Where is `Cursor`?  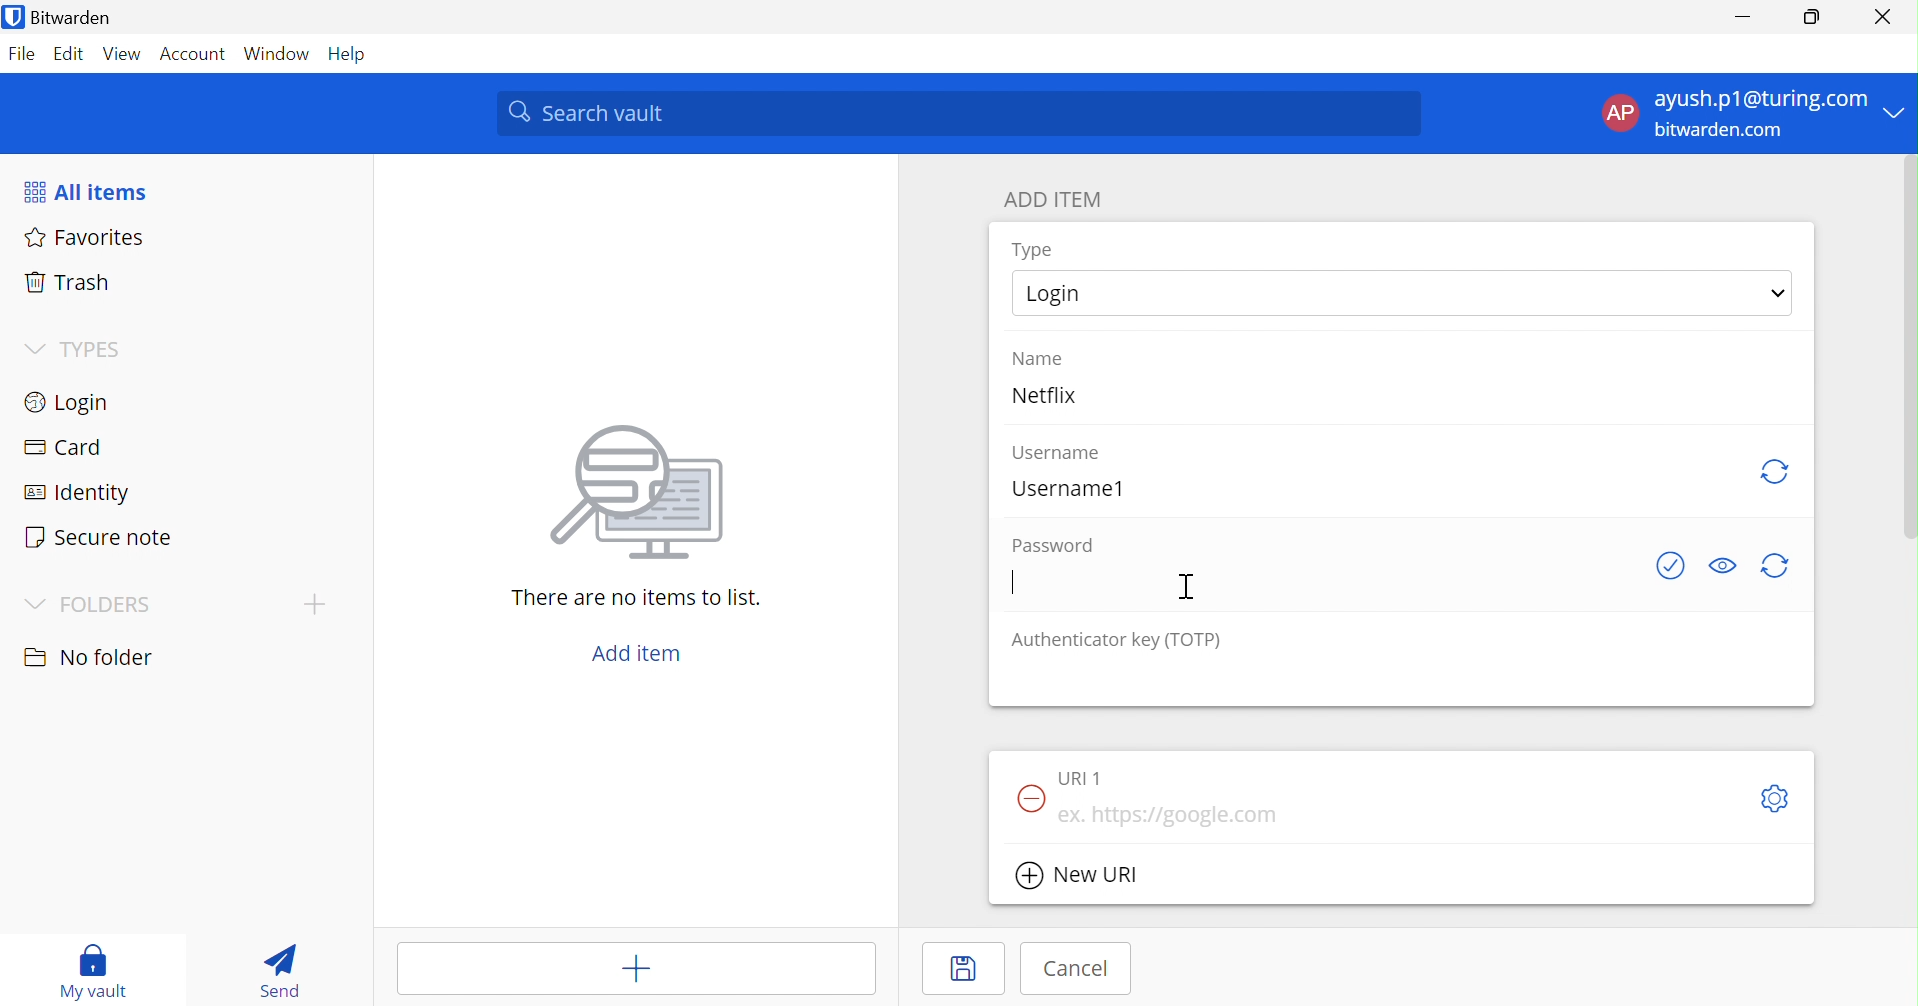
Cursor is located at coordinates (1185, 587).